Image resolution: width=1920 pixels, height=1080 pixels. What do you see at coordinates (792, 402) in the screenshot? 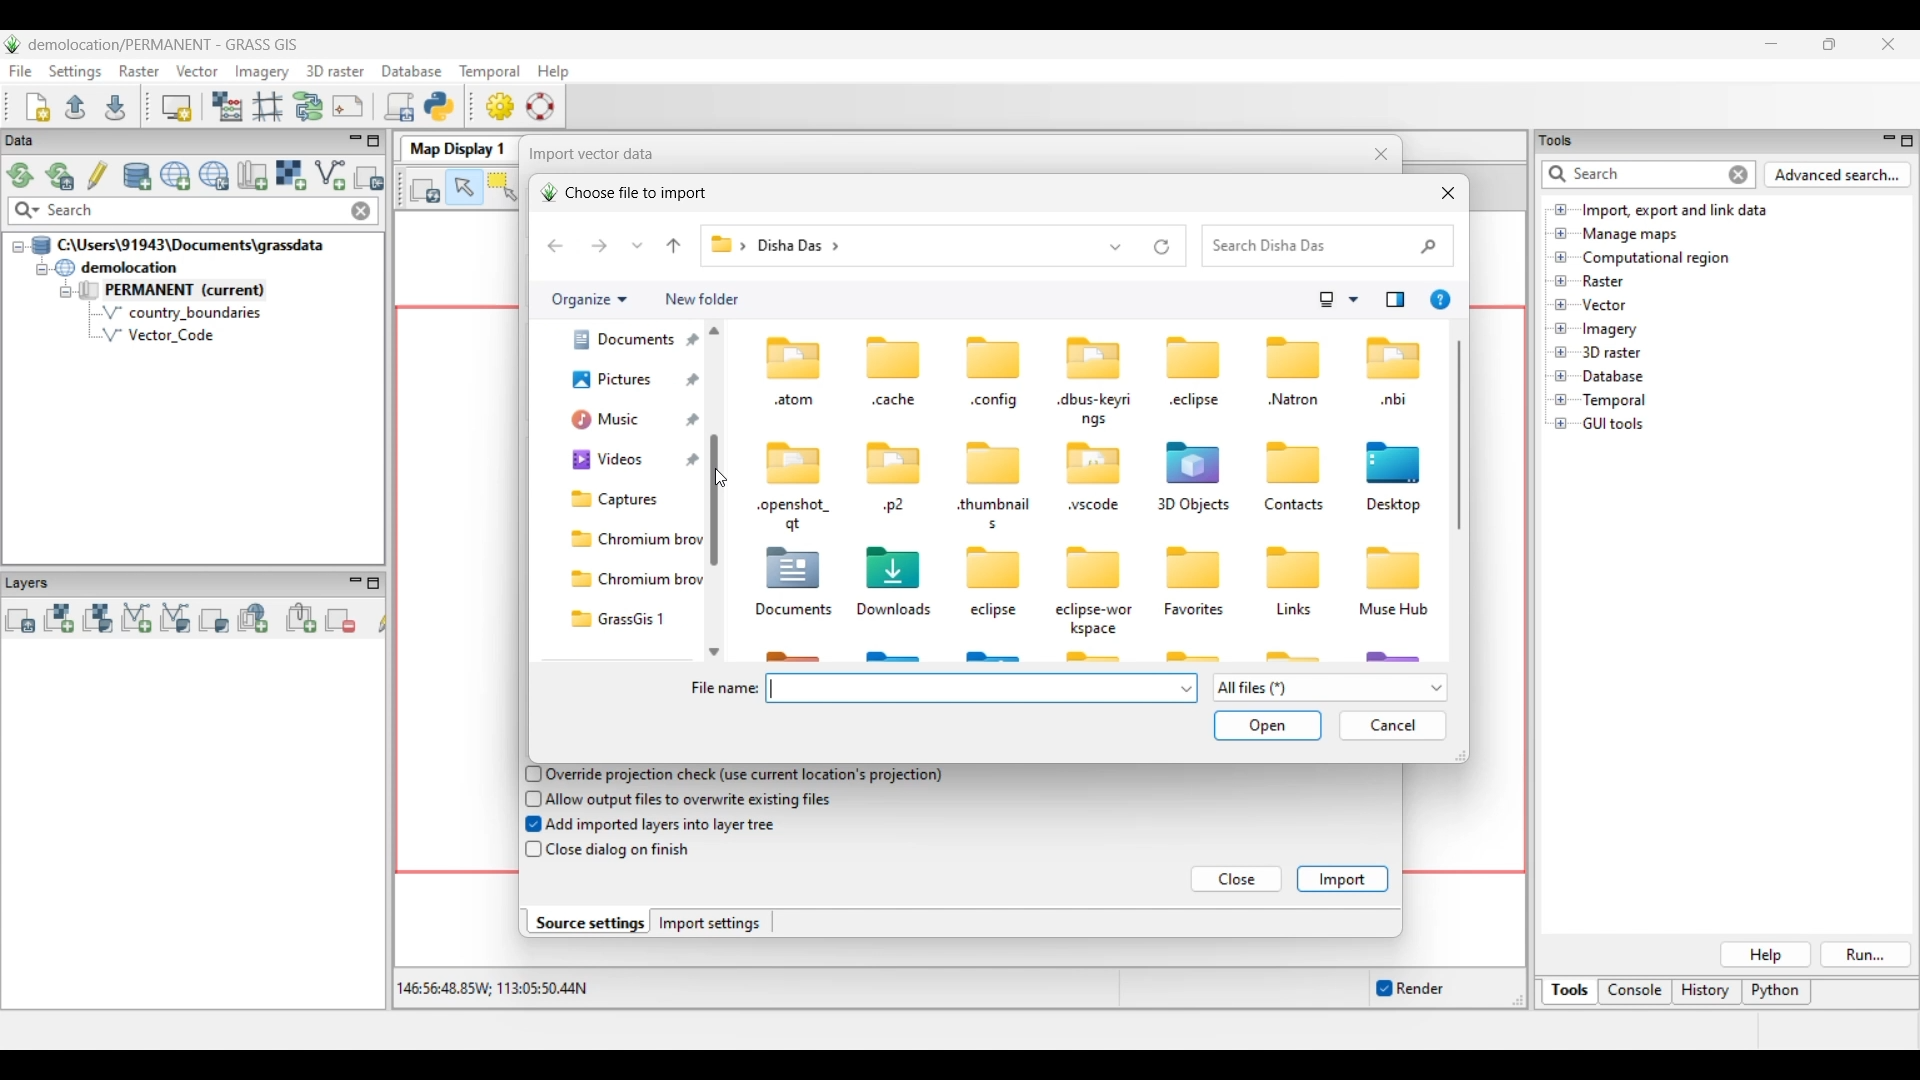
I see `atom` at bounding box center [792, 402].